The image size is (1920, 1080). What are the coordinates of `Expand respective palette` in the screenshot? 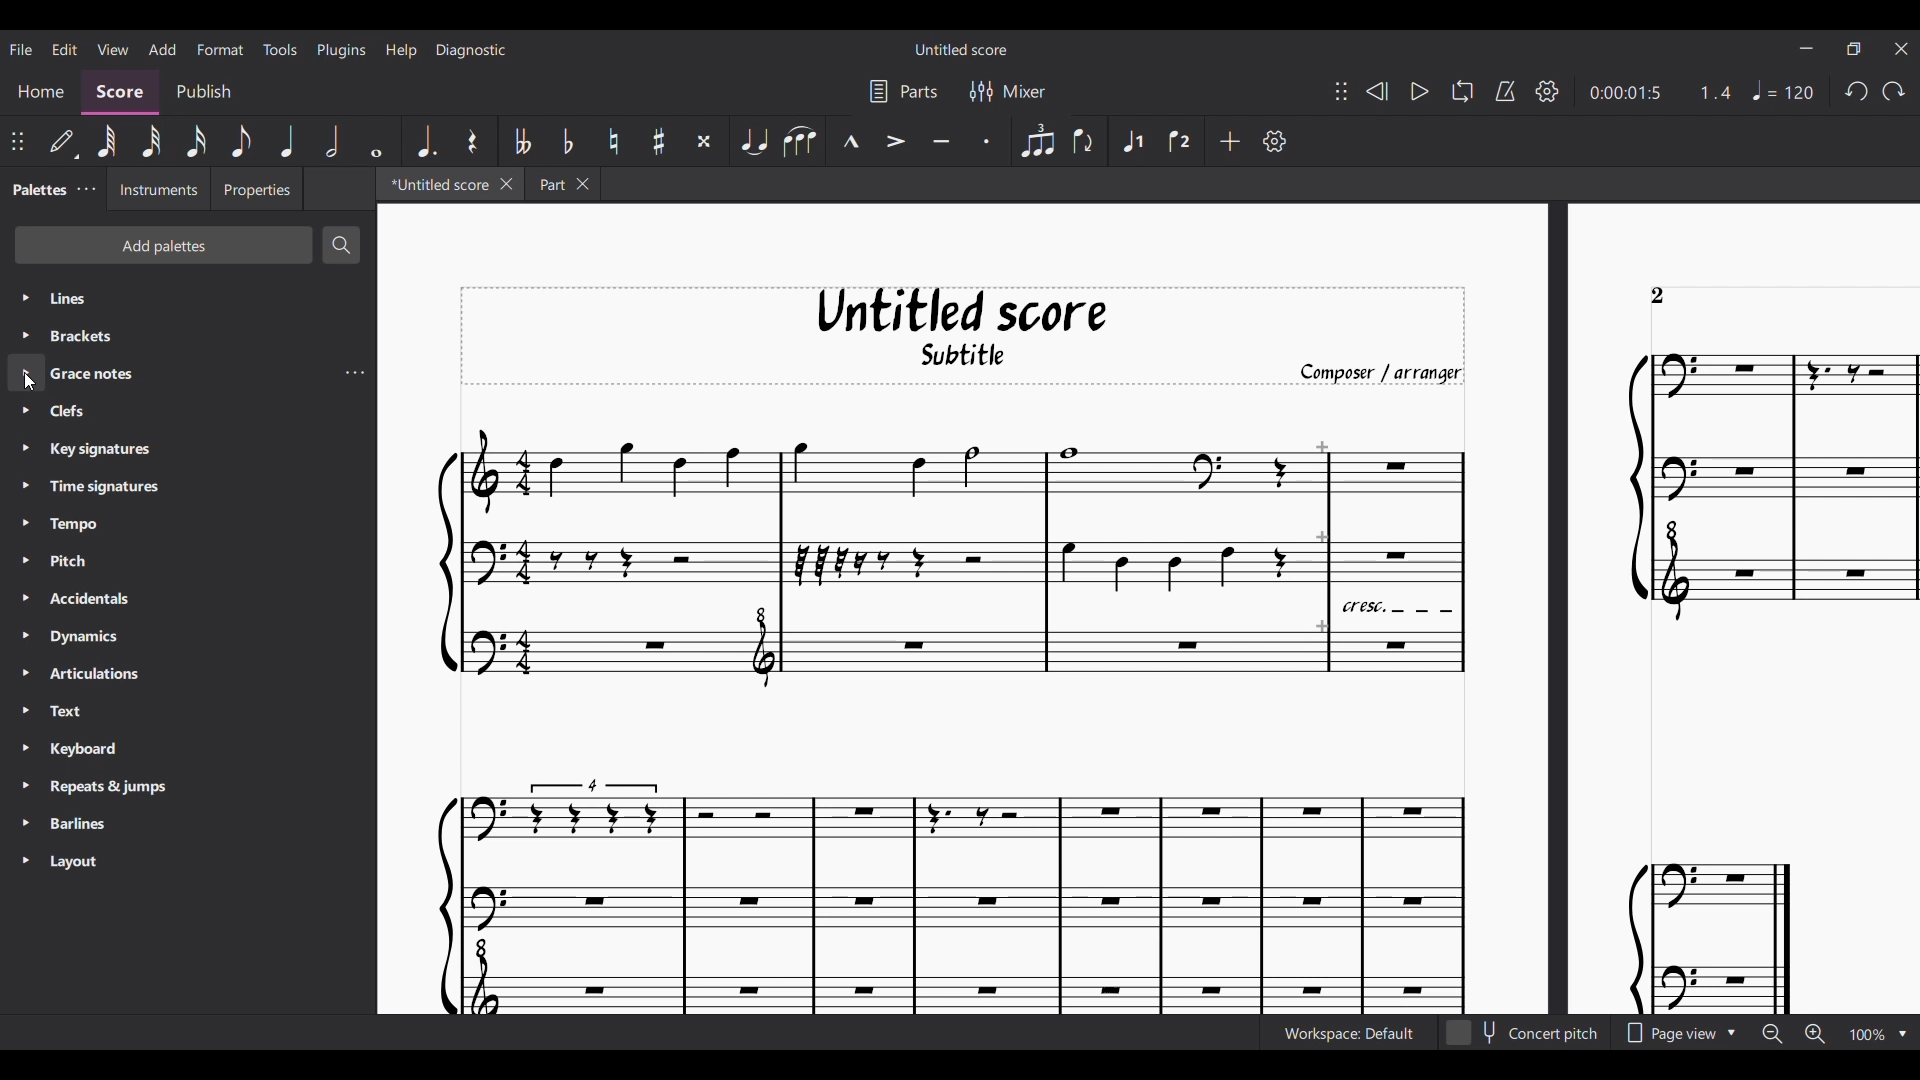 It's located at (24, 578).